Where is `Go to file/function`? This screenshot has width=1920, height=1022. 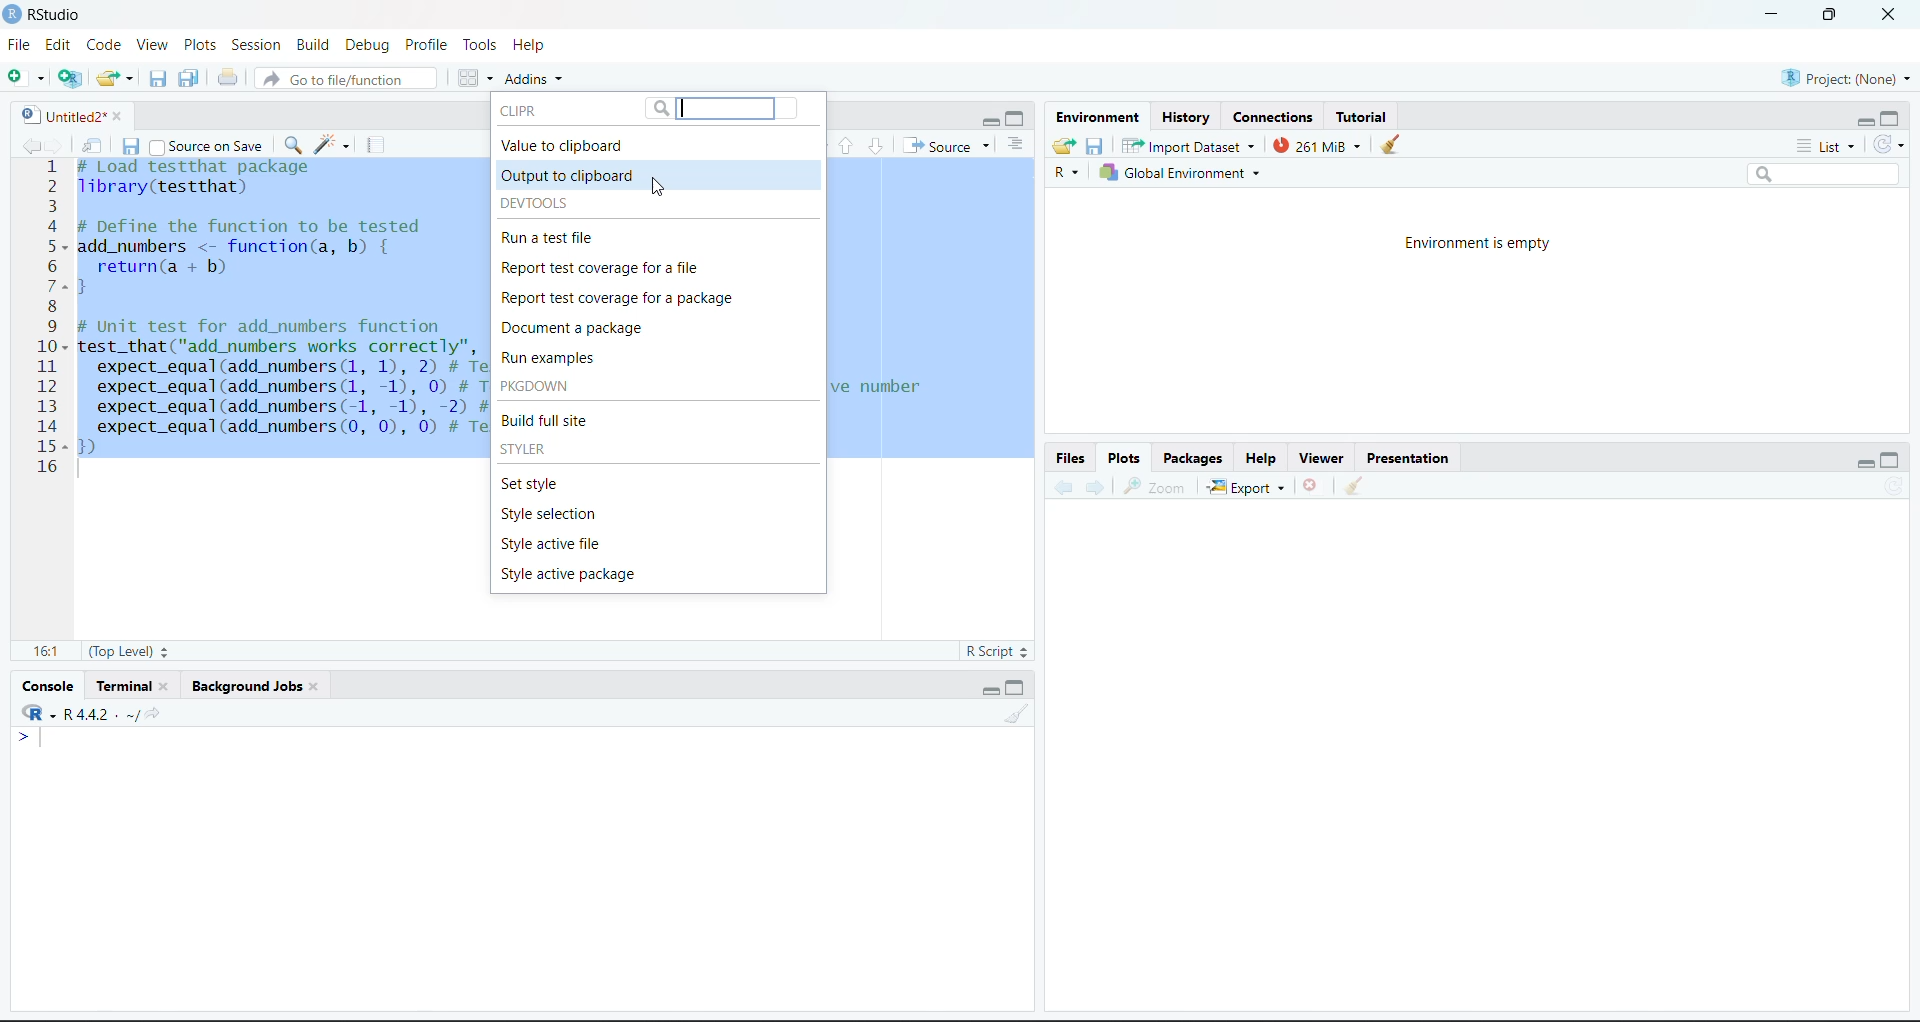
Go to file/function is located at coordinates (348, 77).